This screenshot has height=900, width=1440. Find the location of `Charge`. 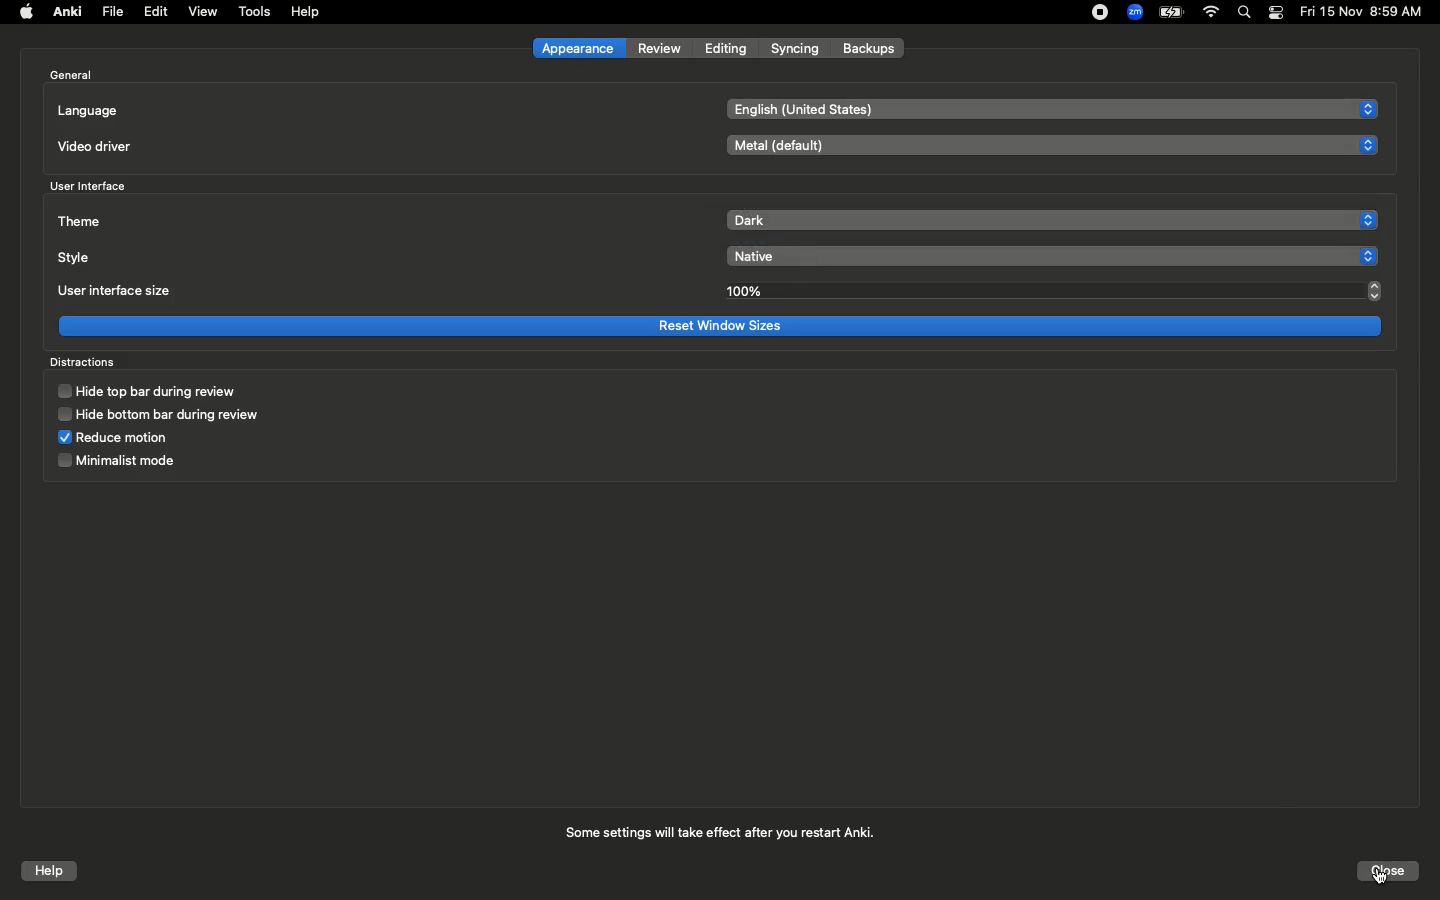

Charge is located at coordinates (1173, 12).